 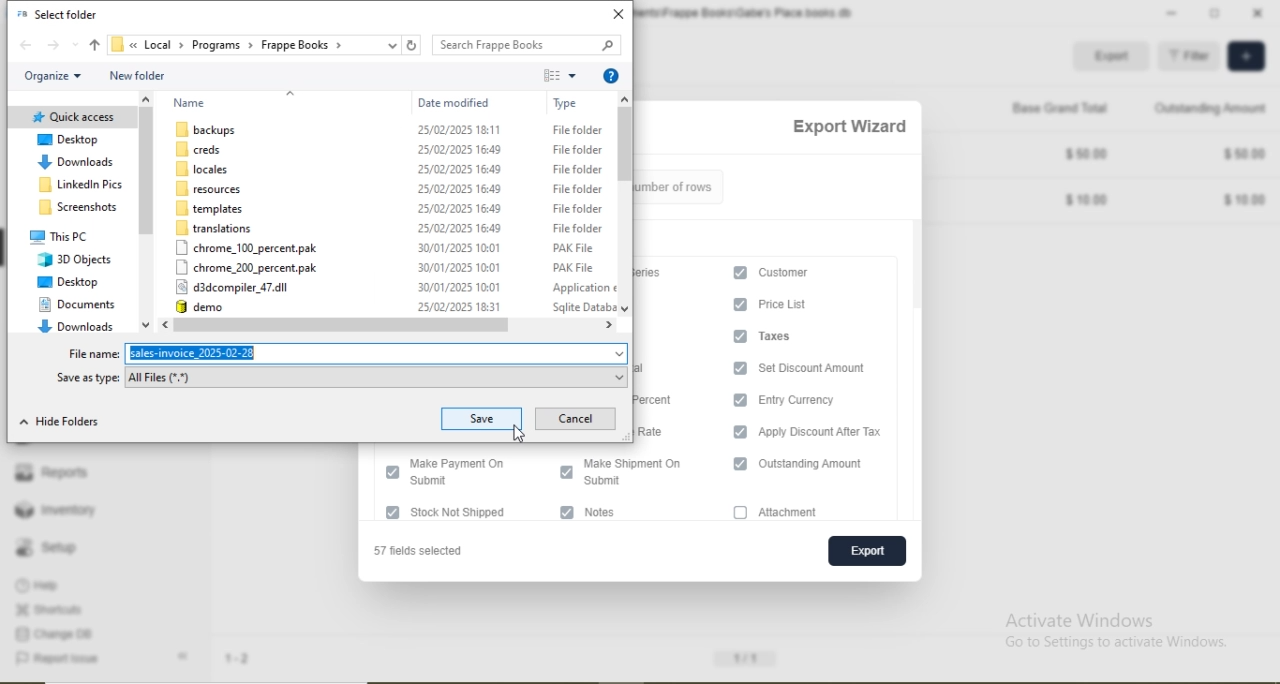 I want to click on Documents, so click(x=83, y=303).